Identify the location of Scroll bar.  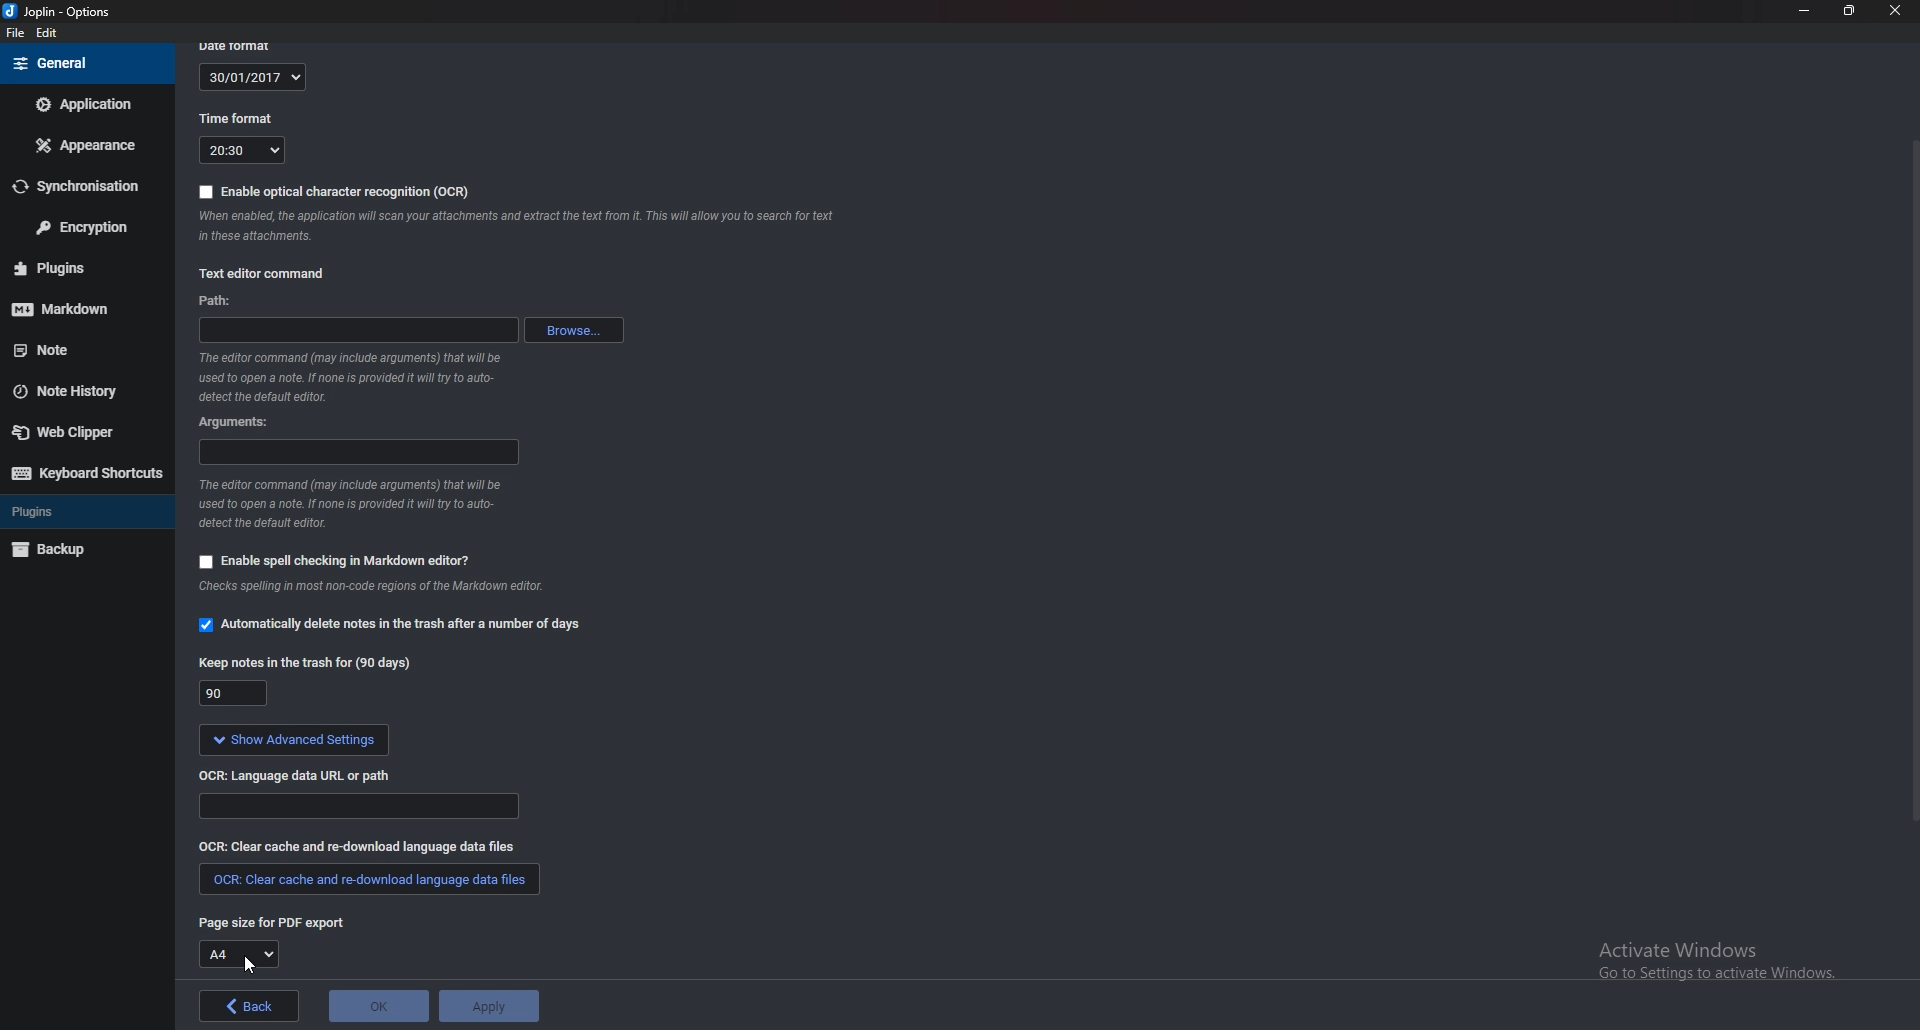
(1912, 481).